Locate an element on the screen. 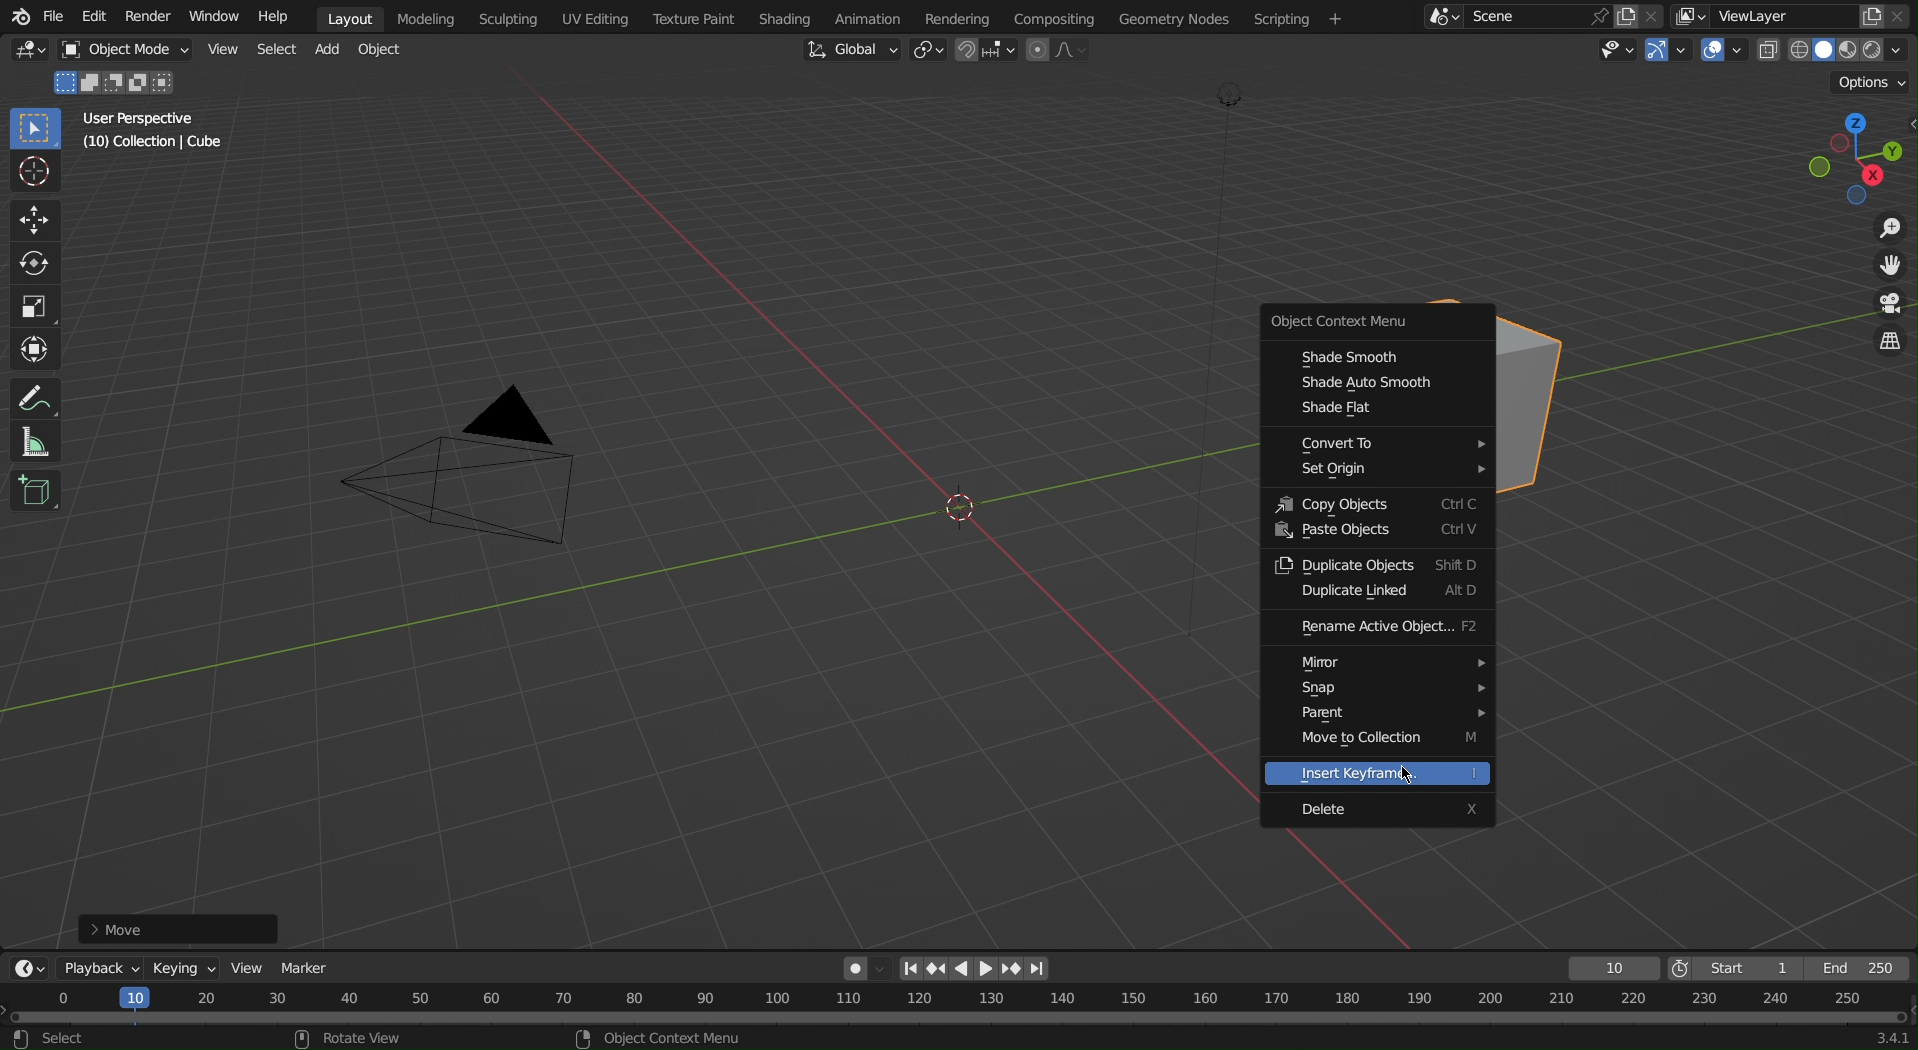  Previous is located at coordinates (935, 969).